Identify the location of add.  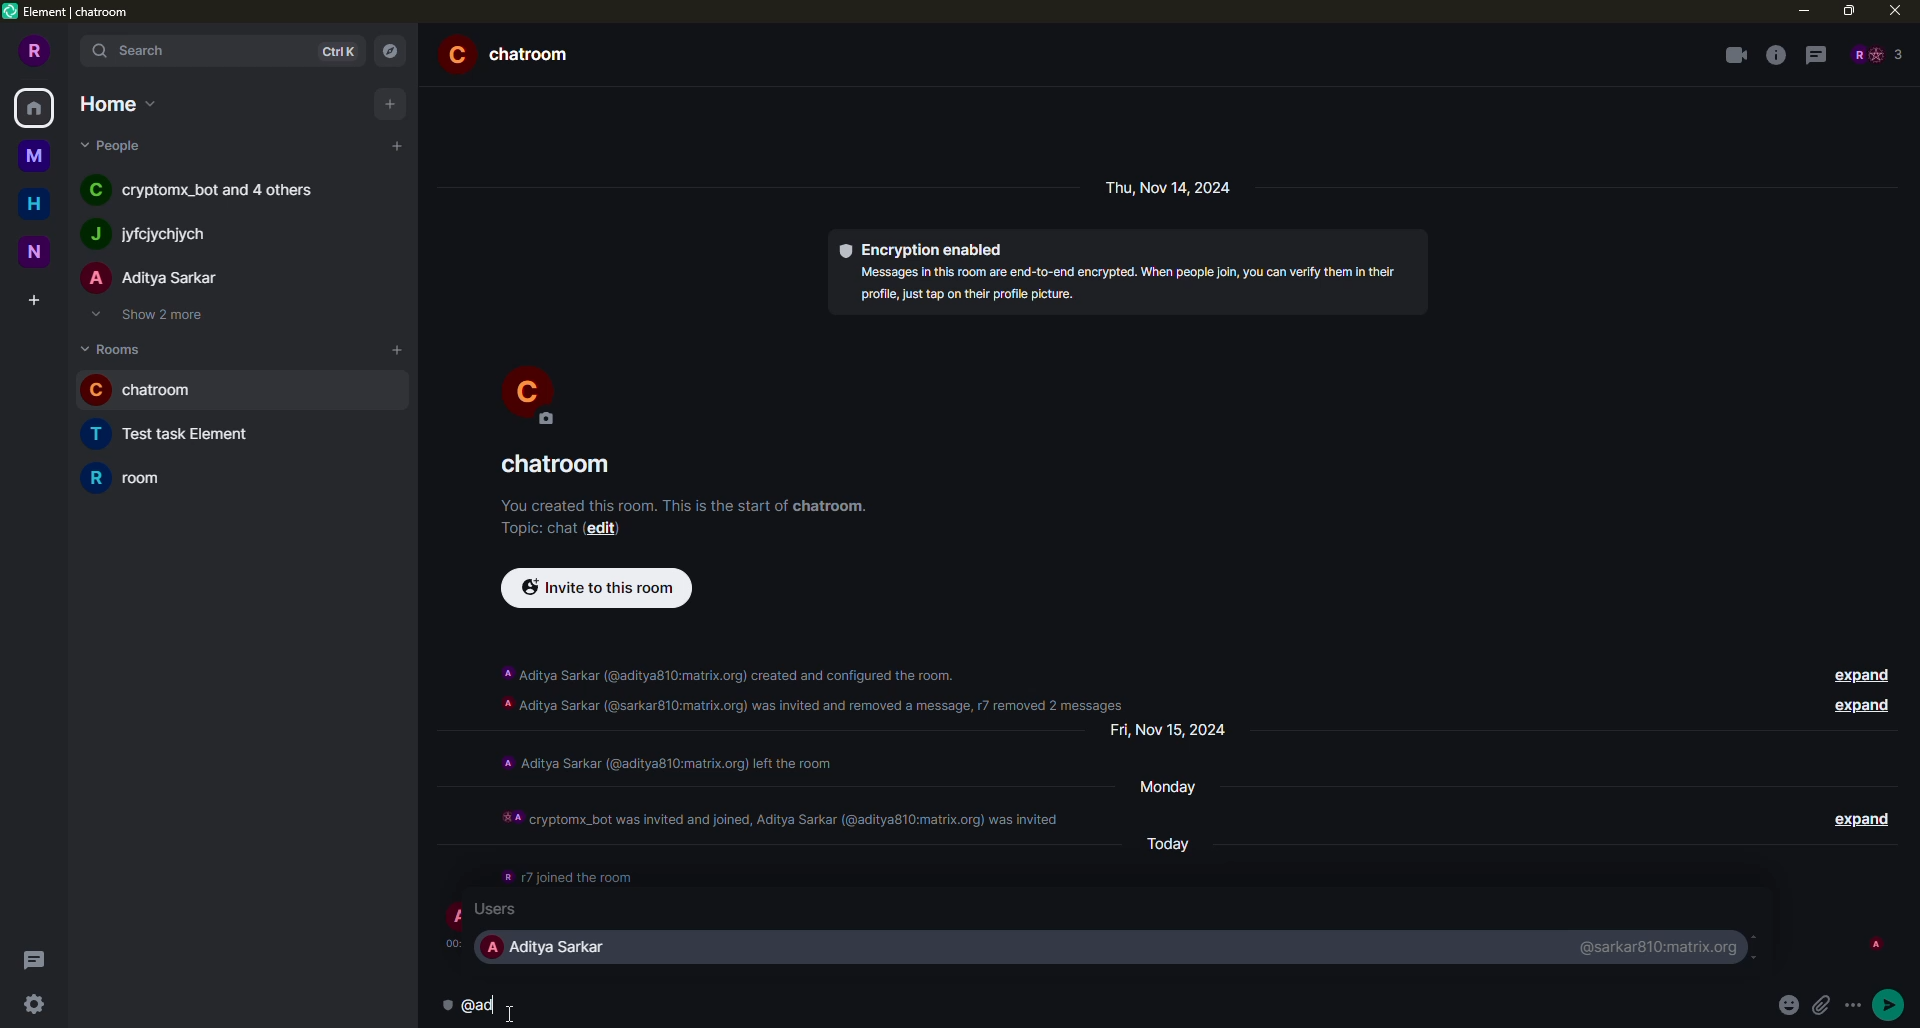
(399, 145).